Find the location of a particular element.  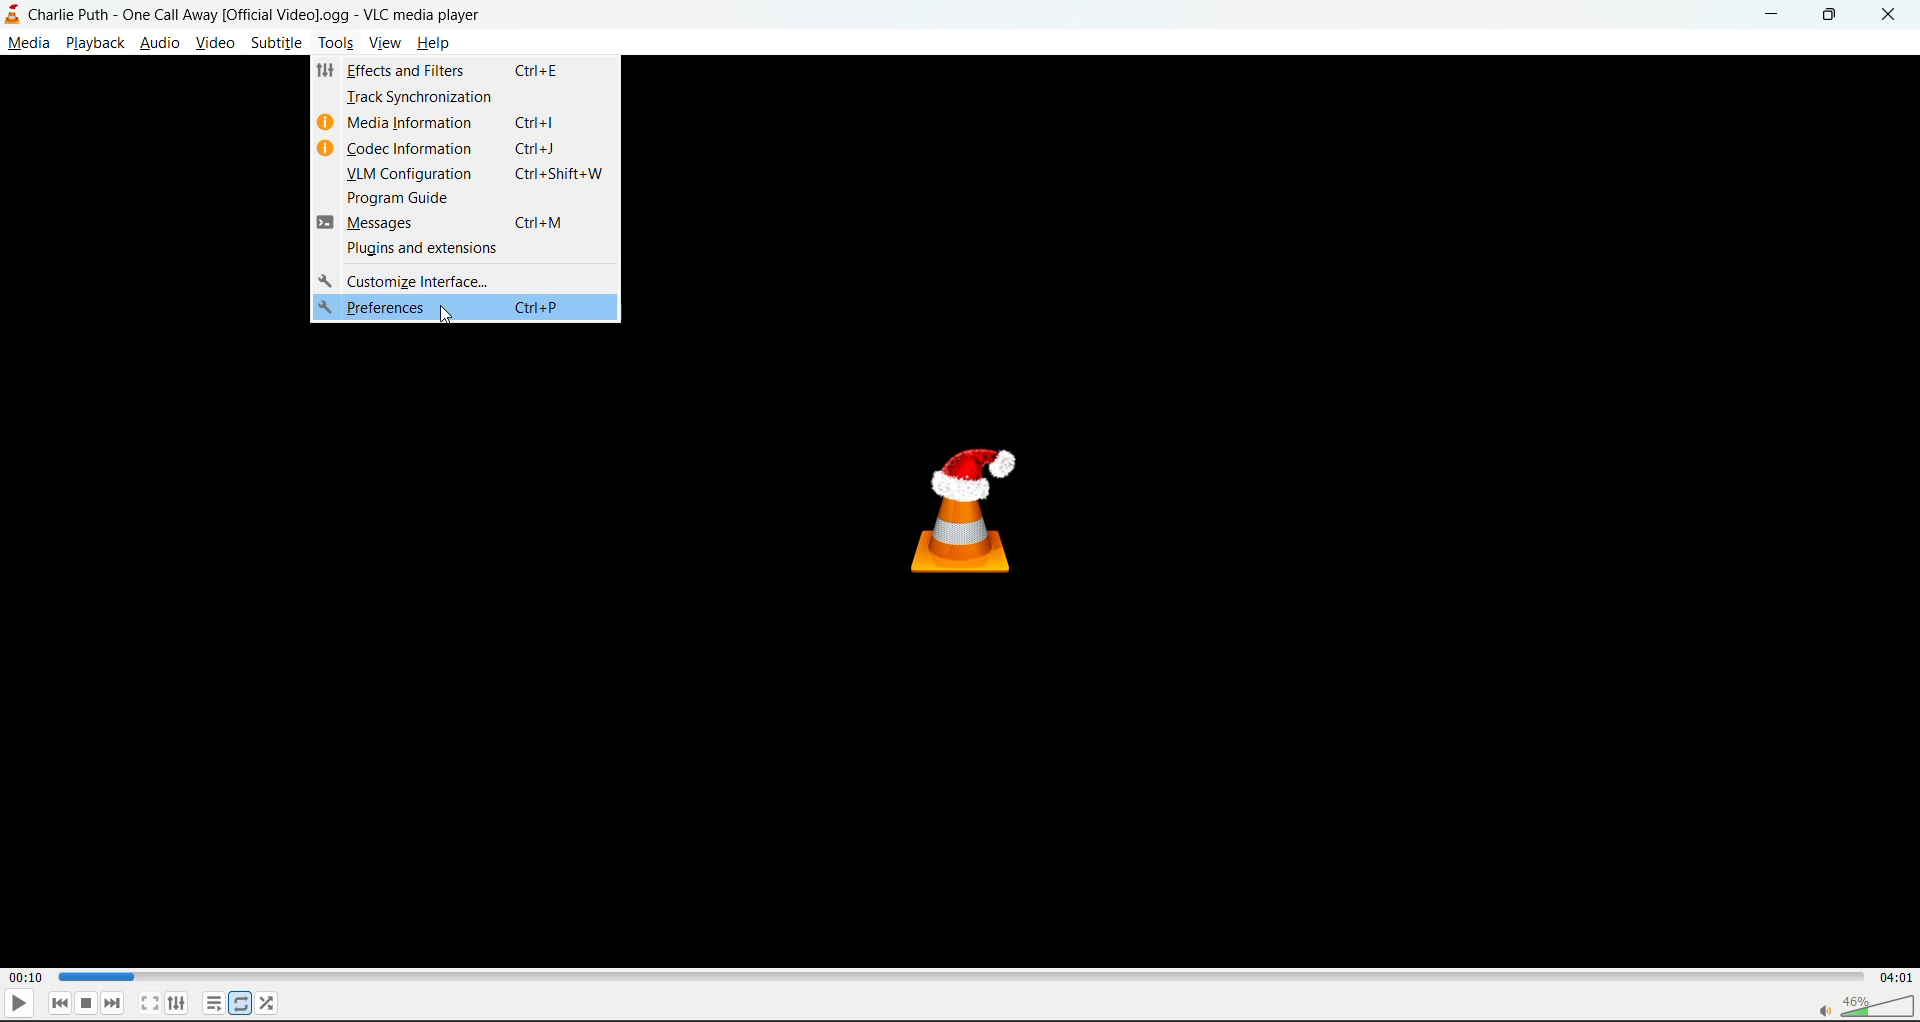

audio is located at coordinates (160, 43).